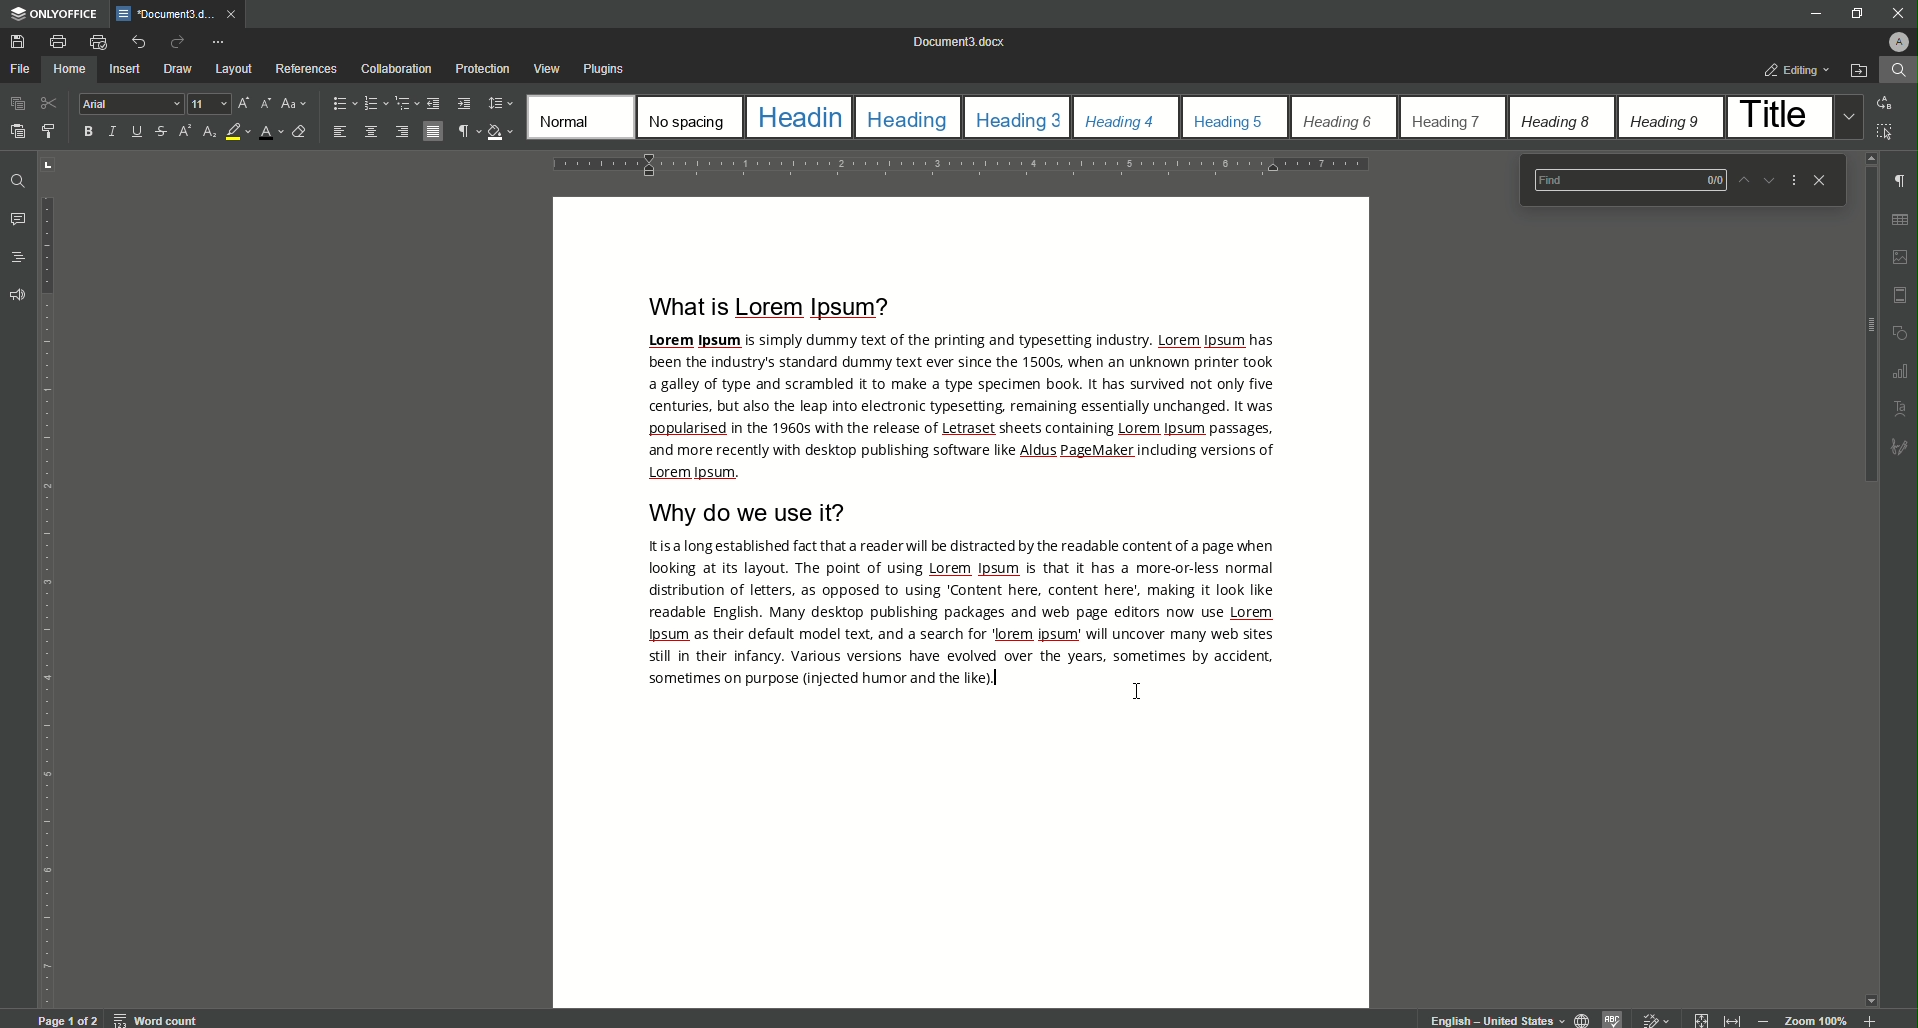 This screenshot has height=1028, width=1918. What do you see at coordinates (21, 256) in the screenshot?
I see `Headings` at bounding box center [21, 256].